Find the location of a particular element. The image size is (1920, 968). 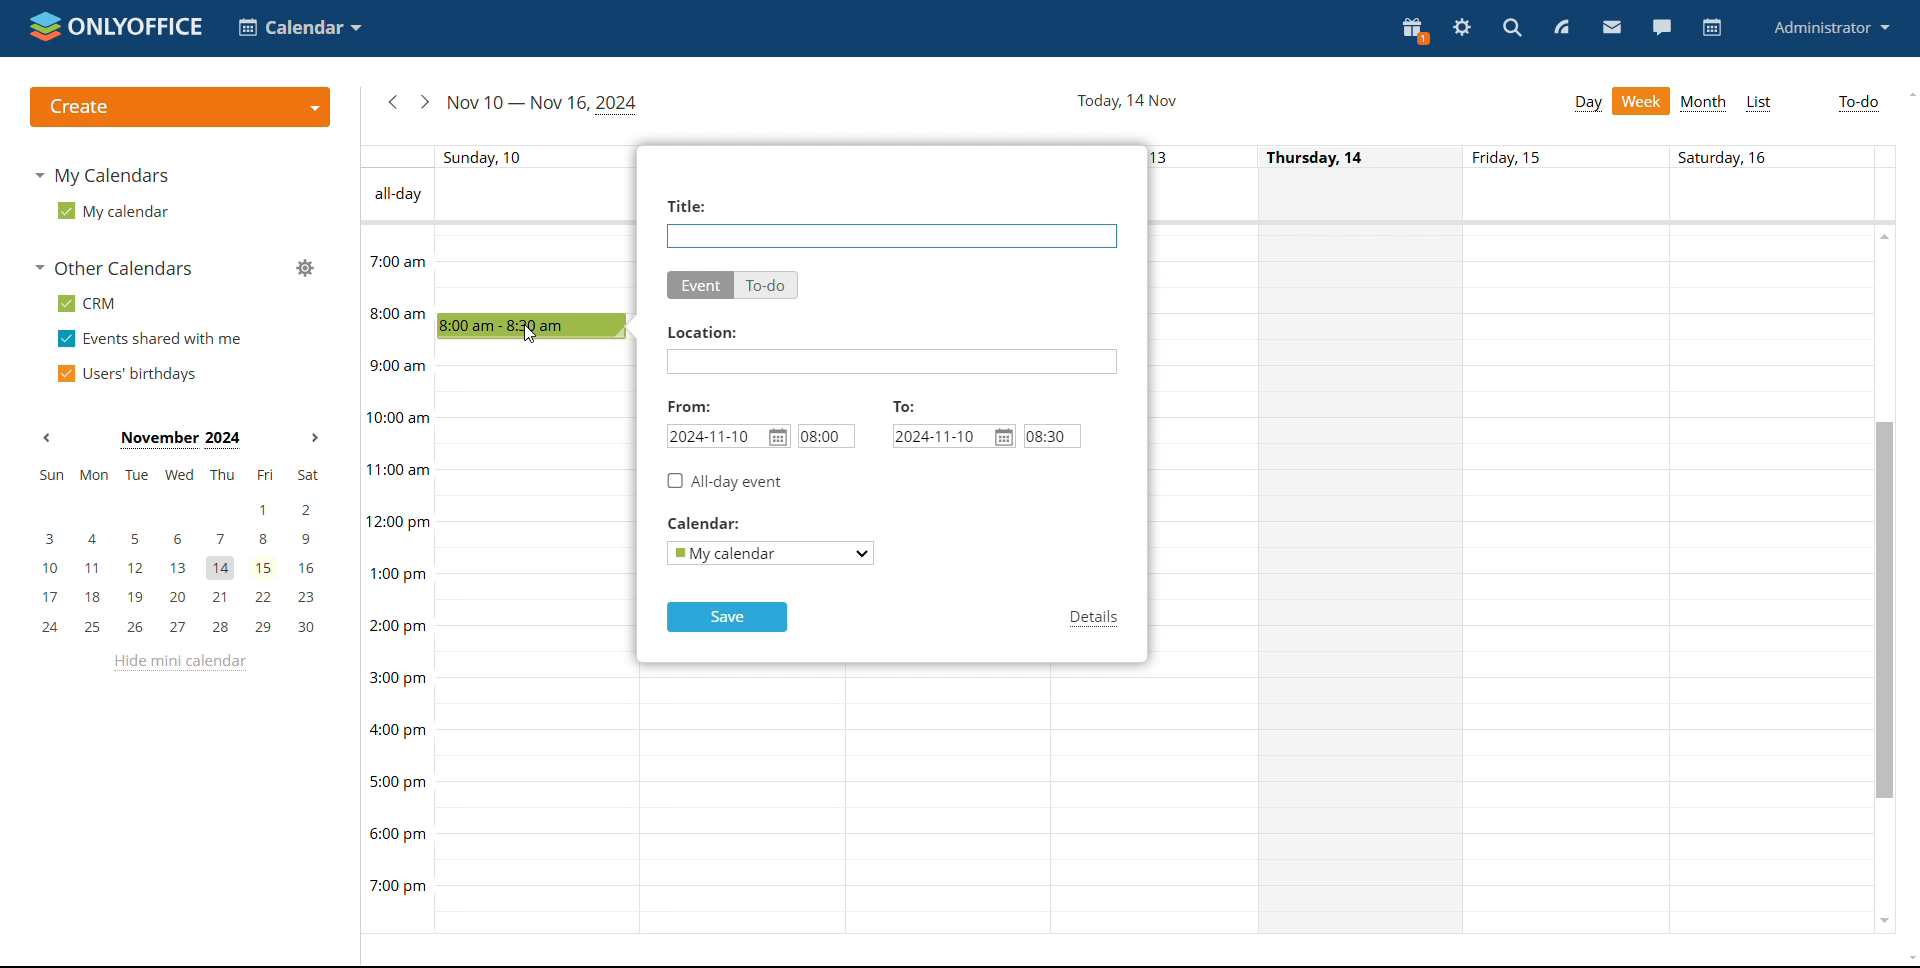

calendar: is located at coordinates (728, 523).